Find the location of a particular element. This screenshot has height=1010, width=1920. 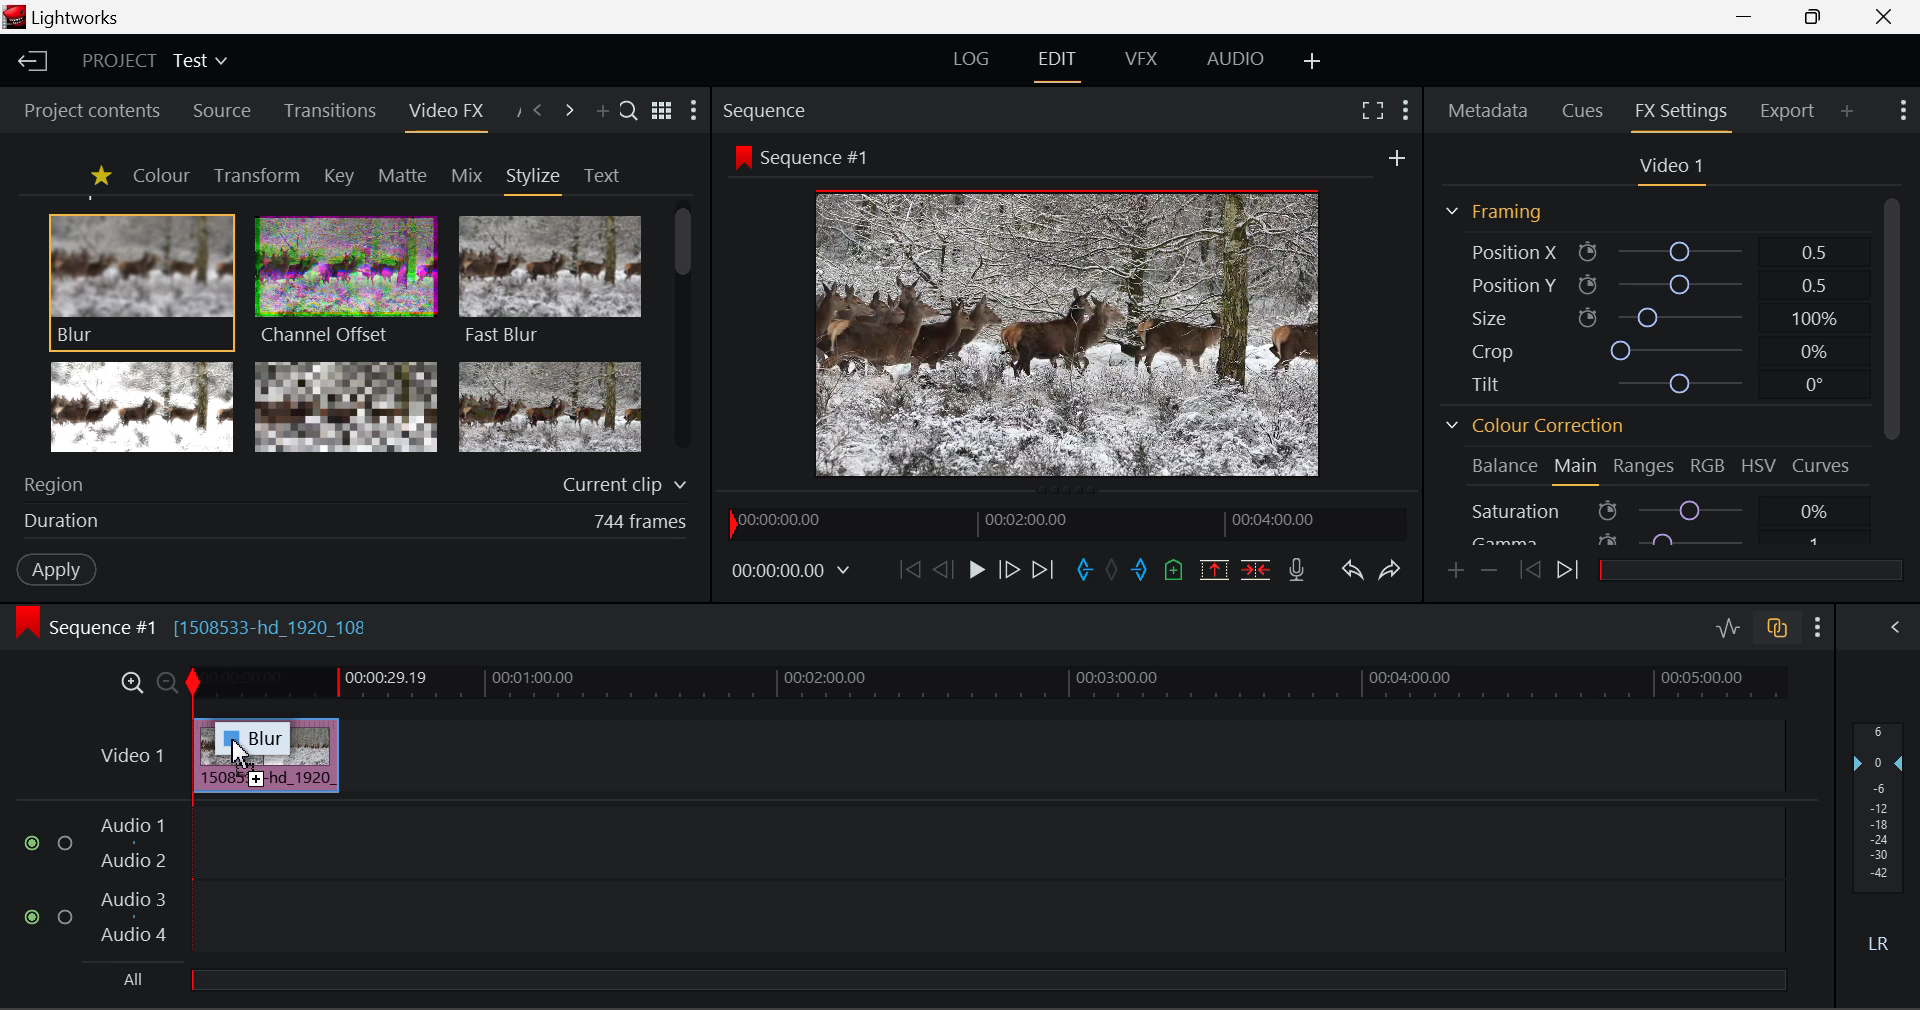

Remove Marked Section is located at coordinates (1216, 568).